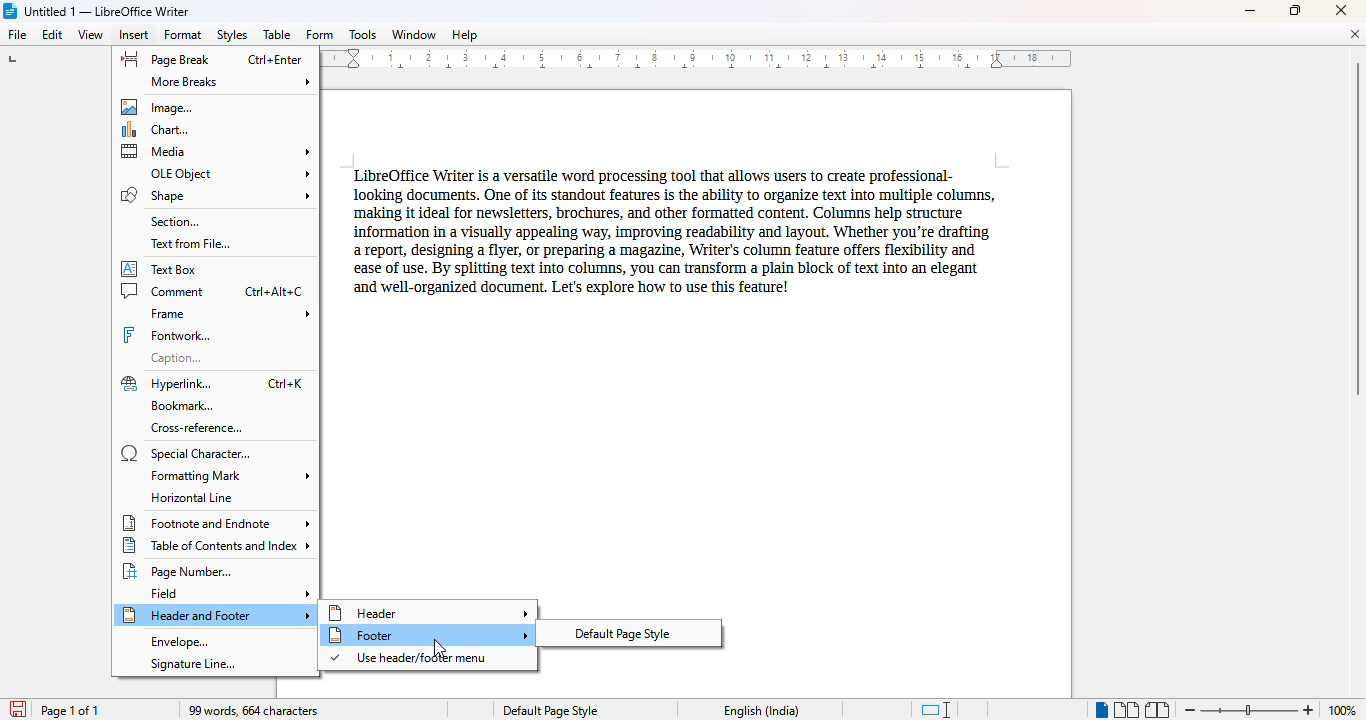  What do you see at coordinates (216, 523) in the screenshot?
I see `footnote and endnote` at bounding box center [216, 523].